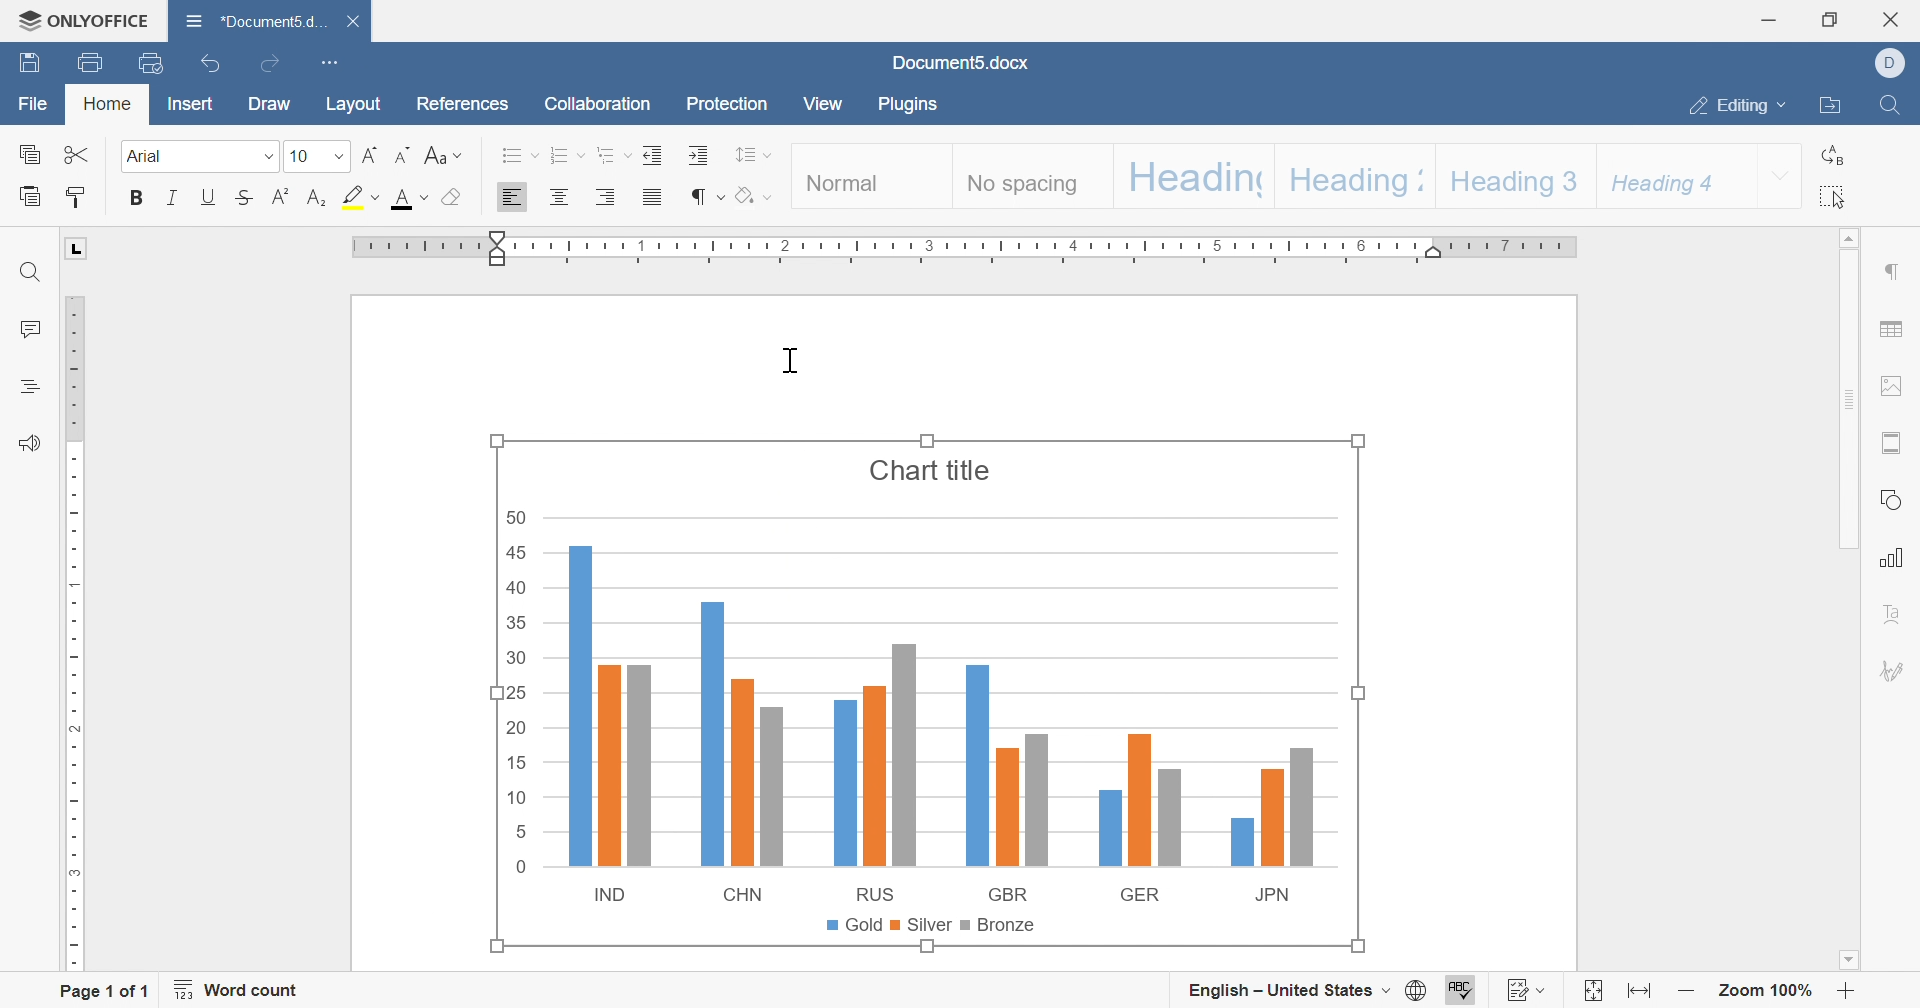  What do you see at coordinates (461, 104) in the screenshot?
I see `references` at bounding box center [461, 104].